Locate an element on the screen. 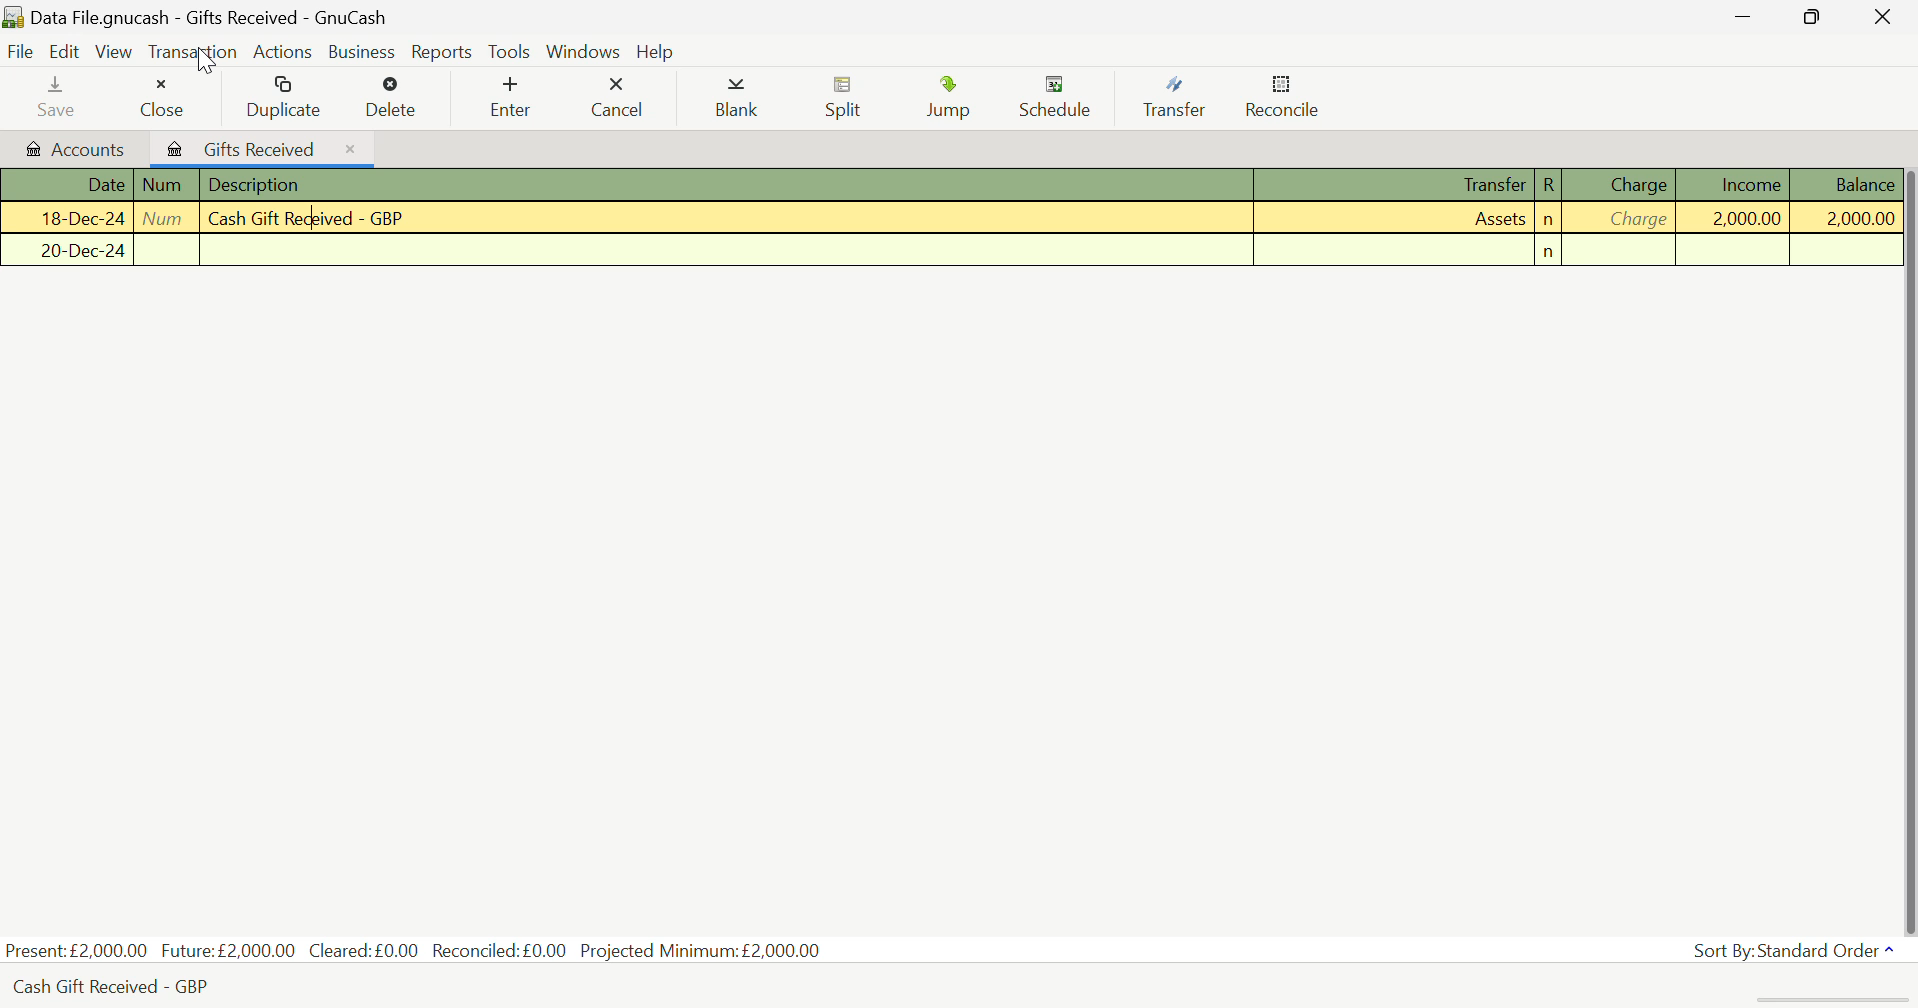 The width and height of the screenshot is (1918, 1008). Help is located at coordinates (655, 50).